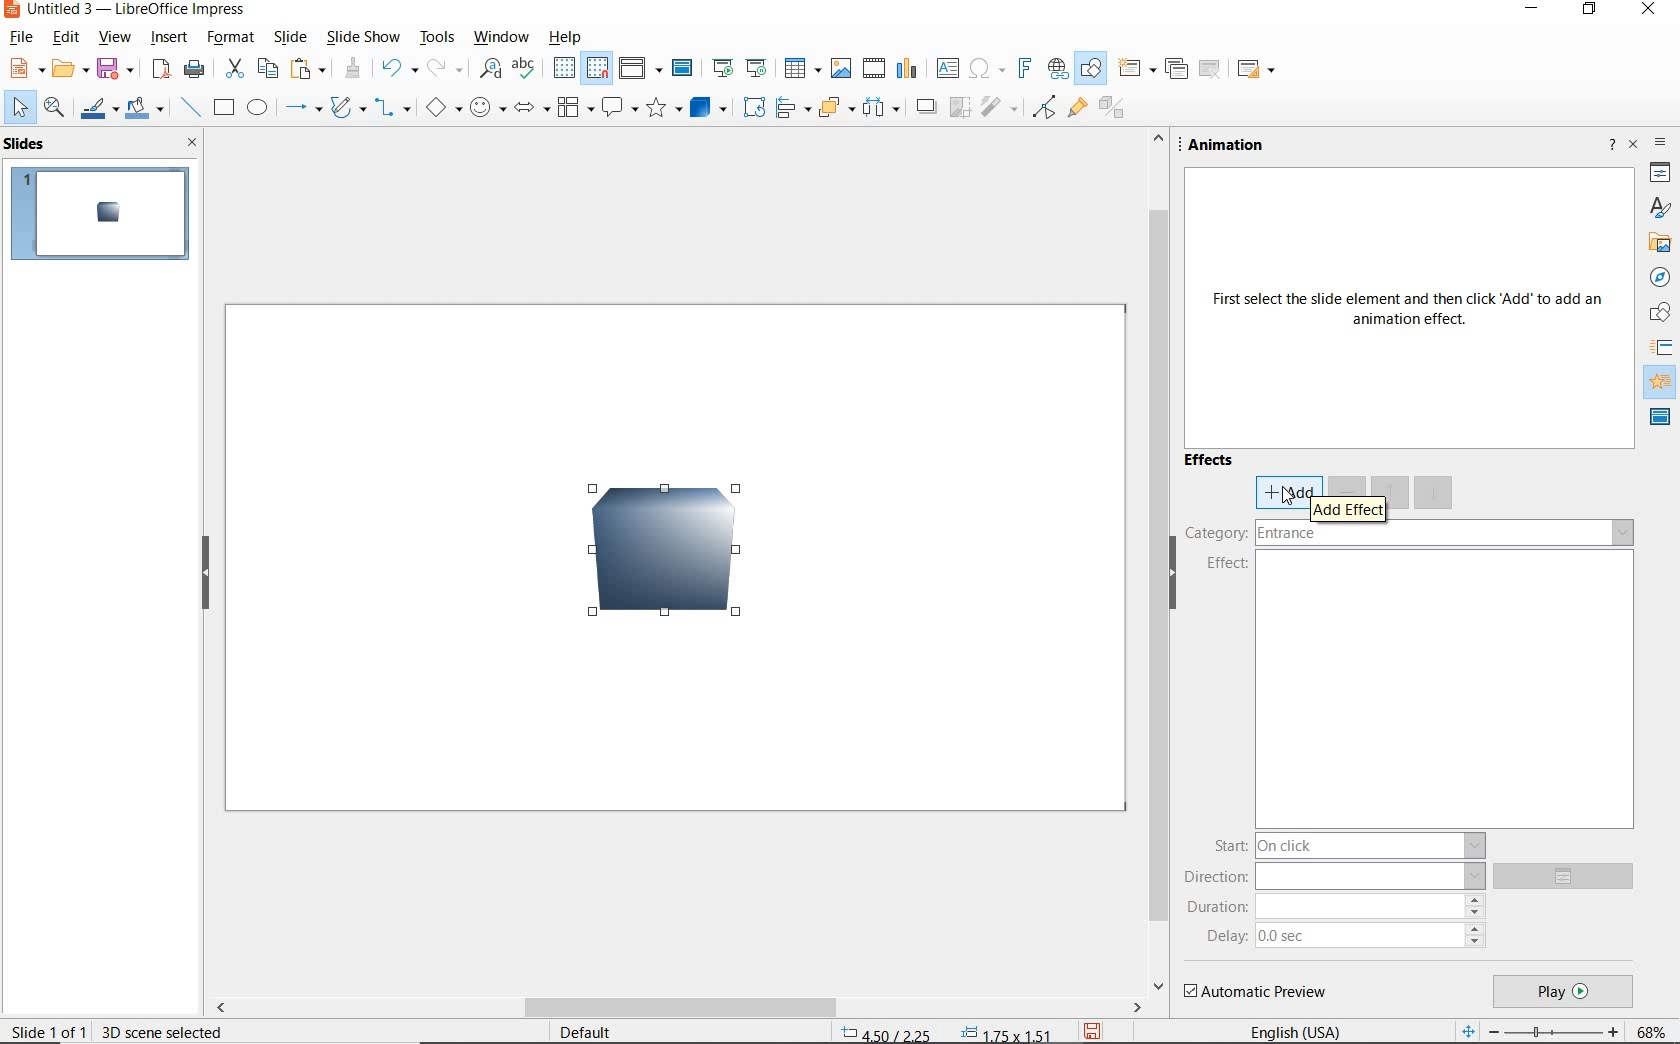 This screenshot has width=1680, height=1044. Describe the element at coordinates (441, 110) in the screenshot. I see `basic shapes` at that location.